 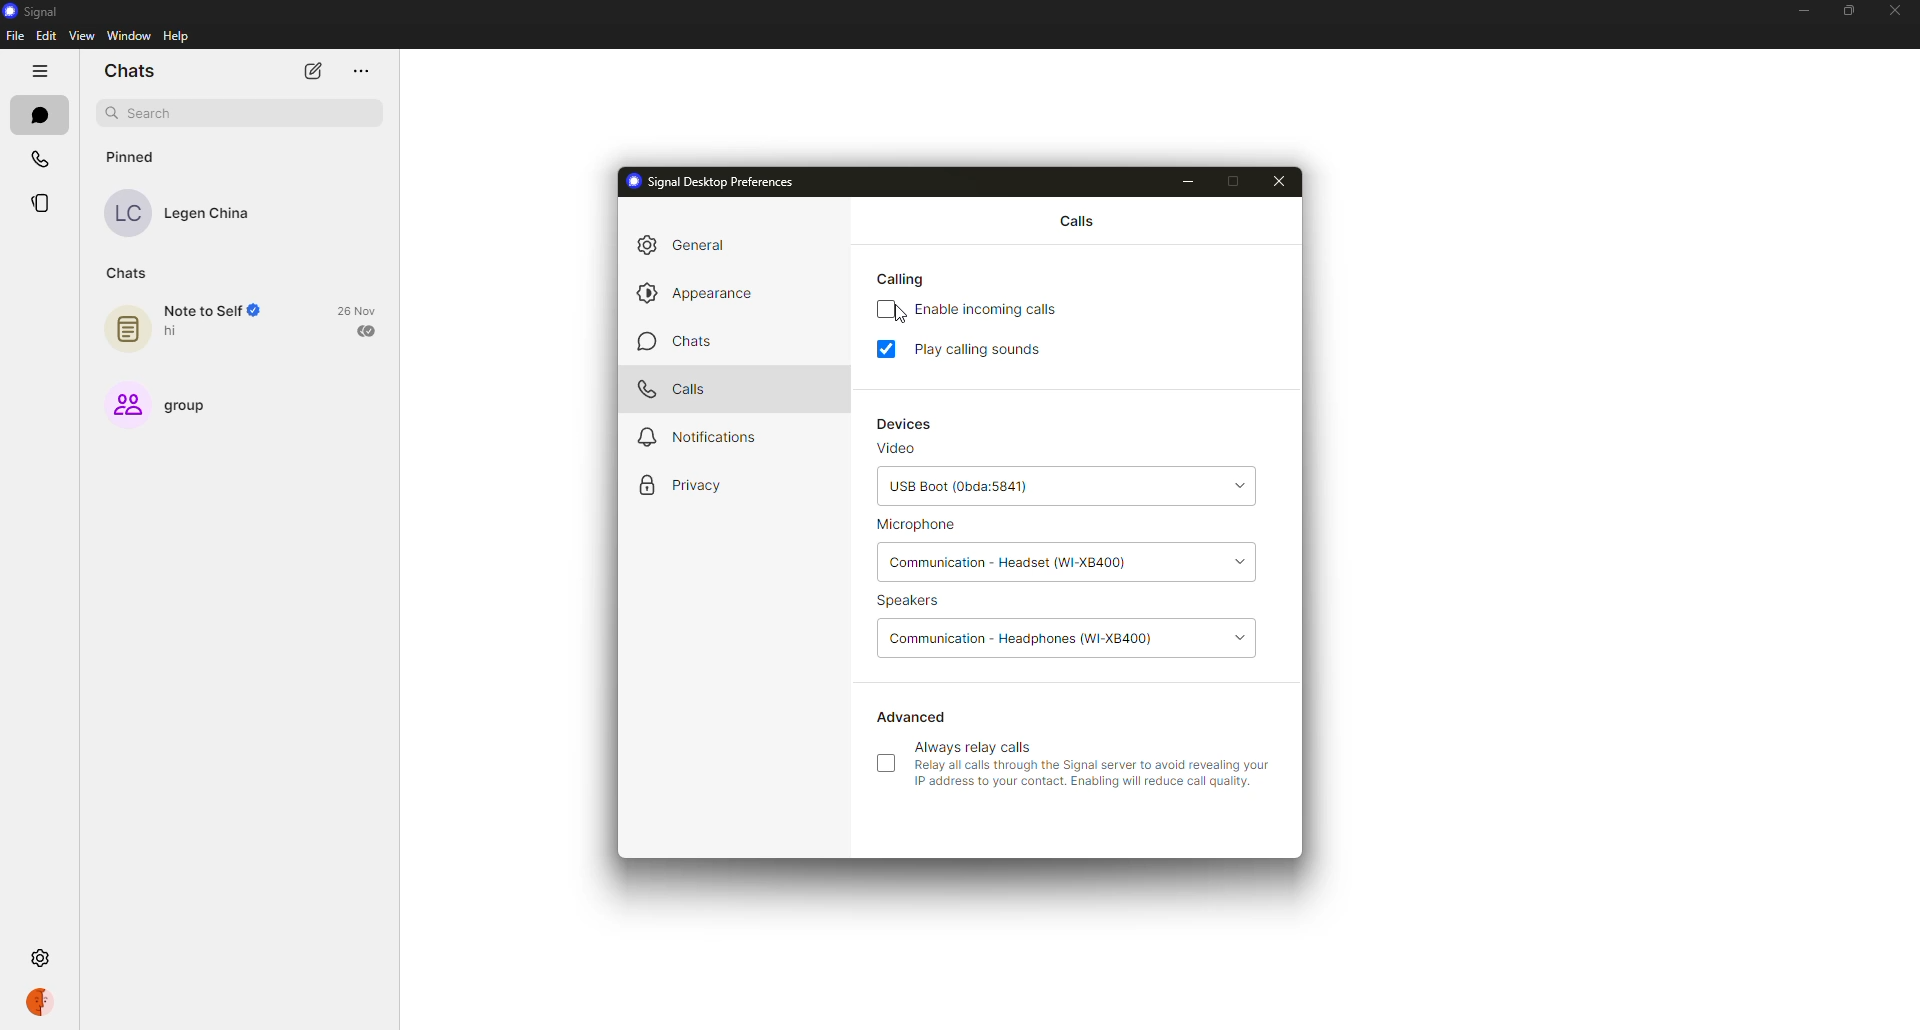 I want to click on always relay calls, so click(x=1088, y=764).